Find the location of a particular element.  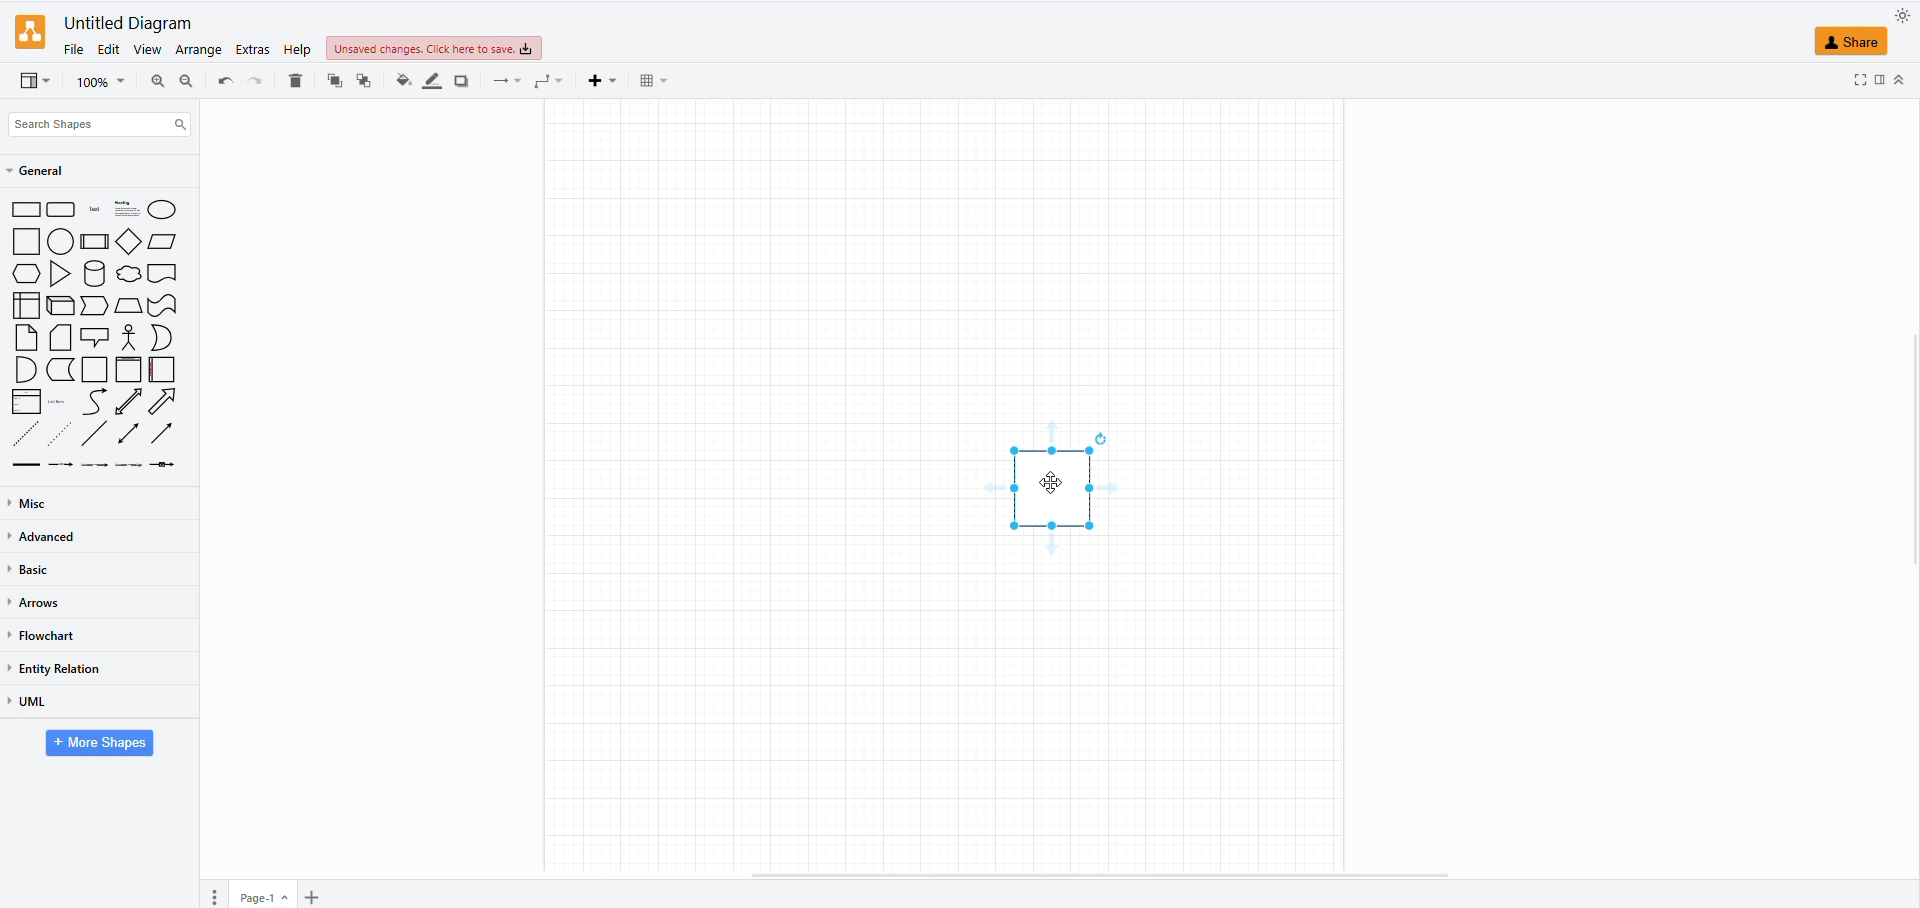

entity relation is located at coordinates (60, 668).